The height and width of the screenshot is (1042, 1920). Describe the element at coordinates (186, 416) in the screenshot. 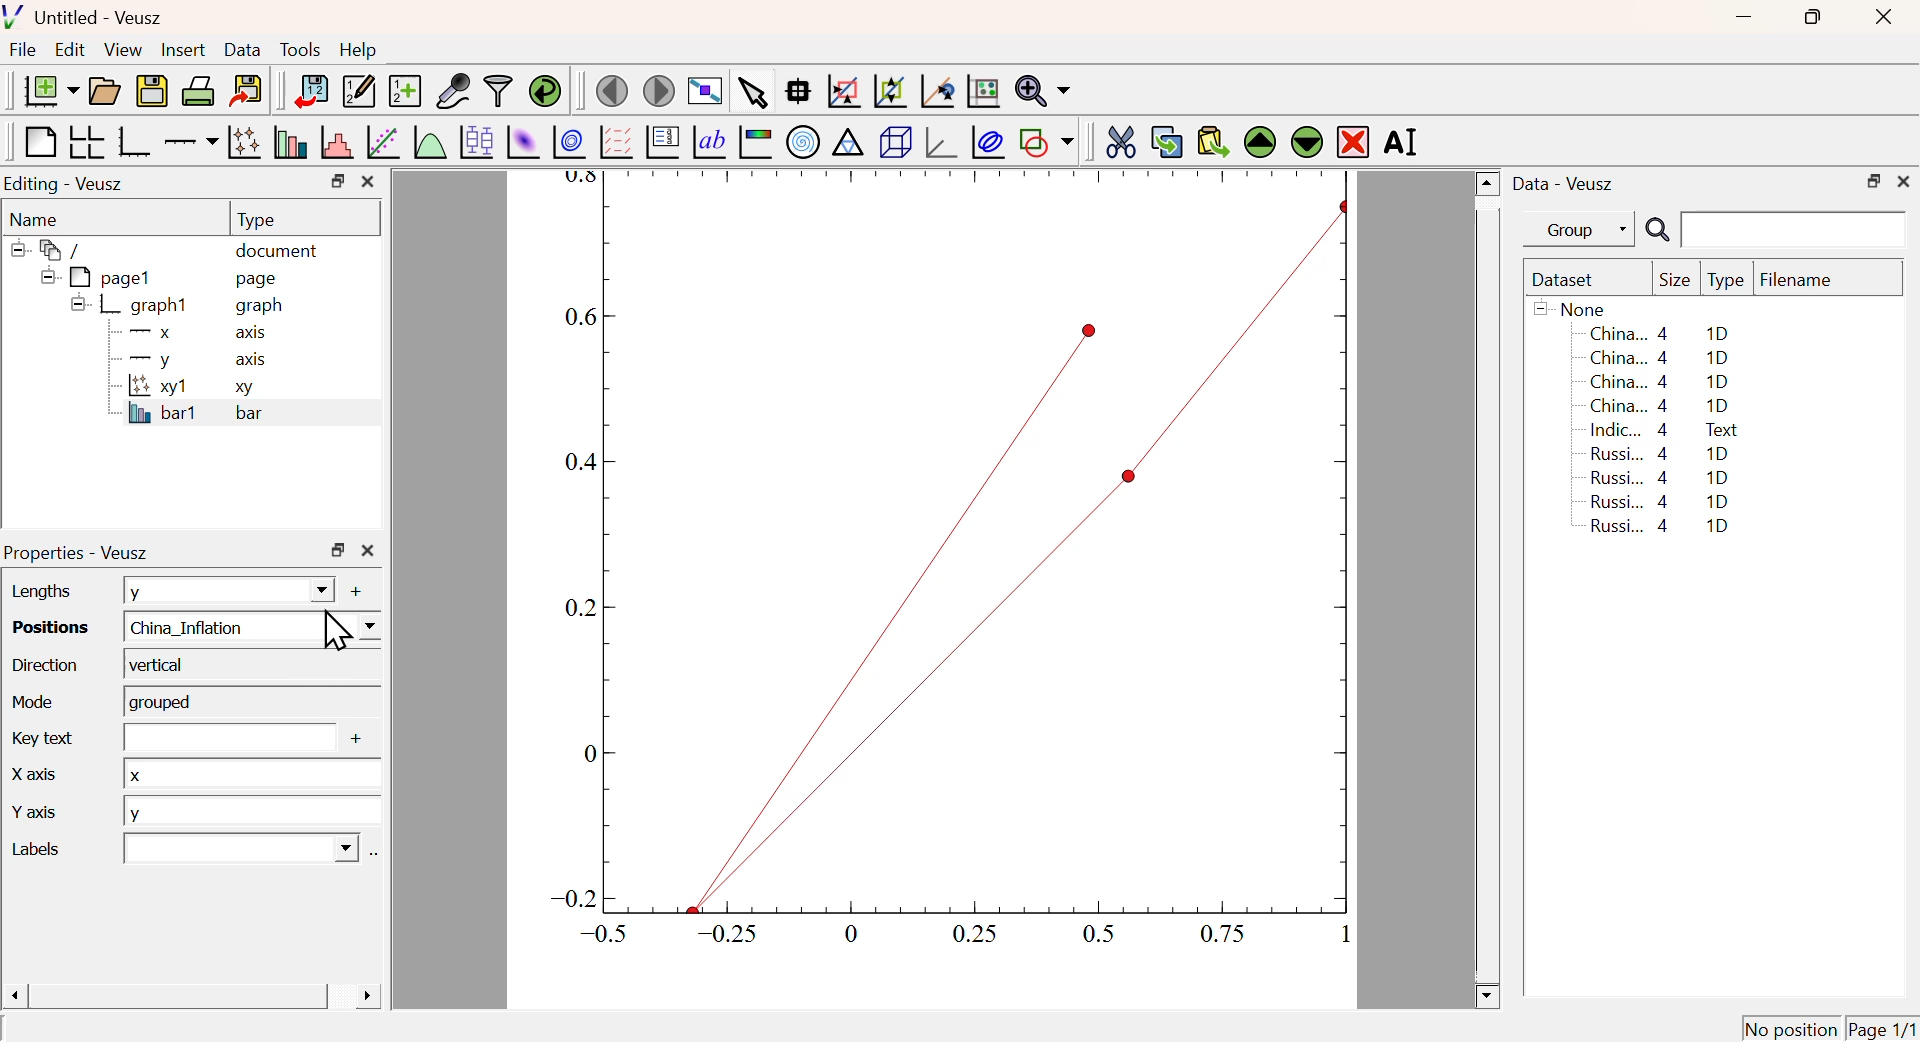

I see `bar1 bar` at that location.